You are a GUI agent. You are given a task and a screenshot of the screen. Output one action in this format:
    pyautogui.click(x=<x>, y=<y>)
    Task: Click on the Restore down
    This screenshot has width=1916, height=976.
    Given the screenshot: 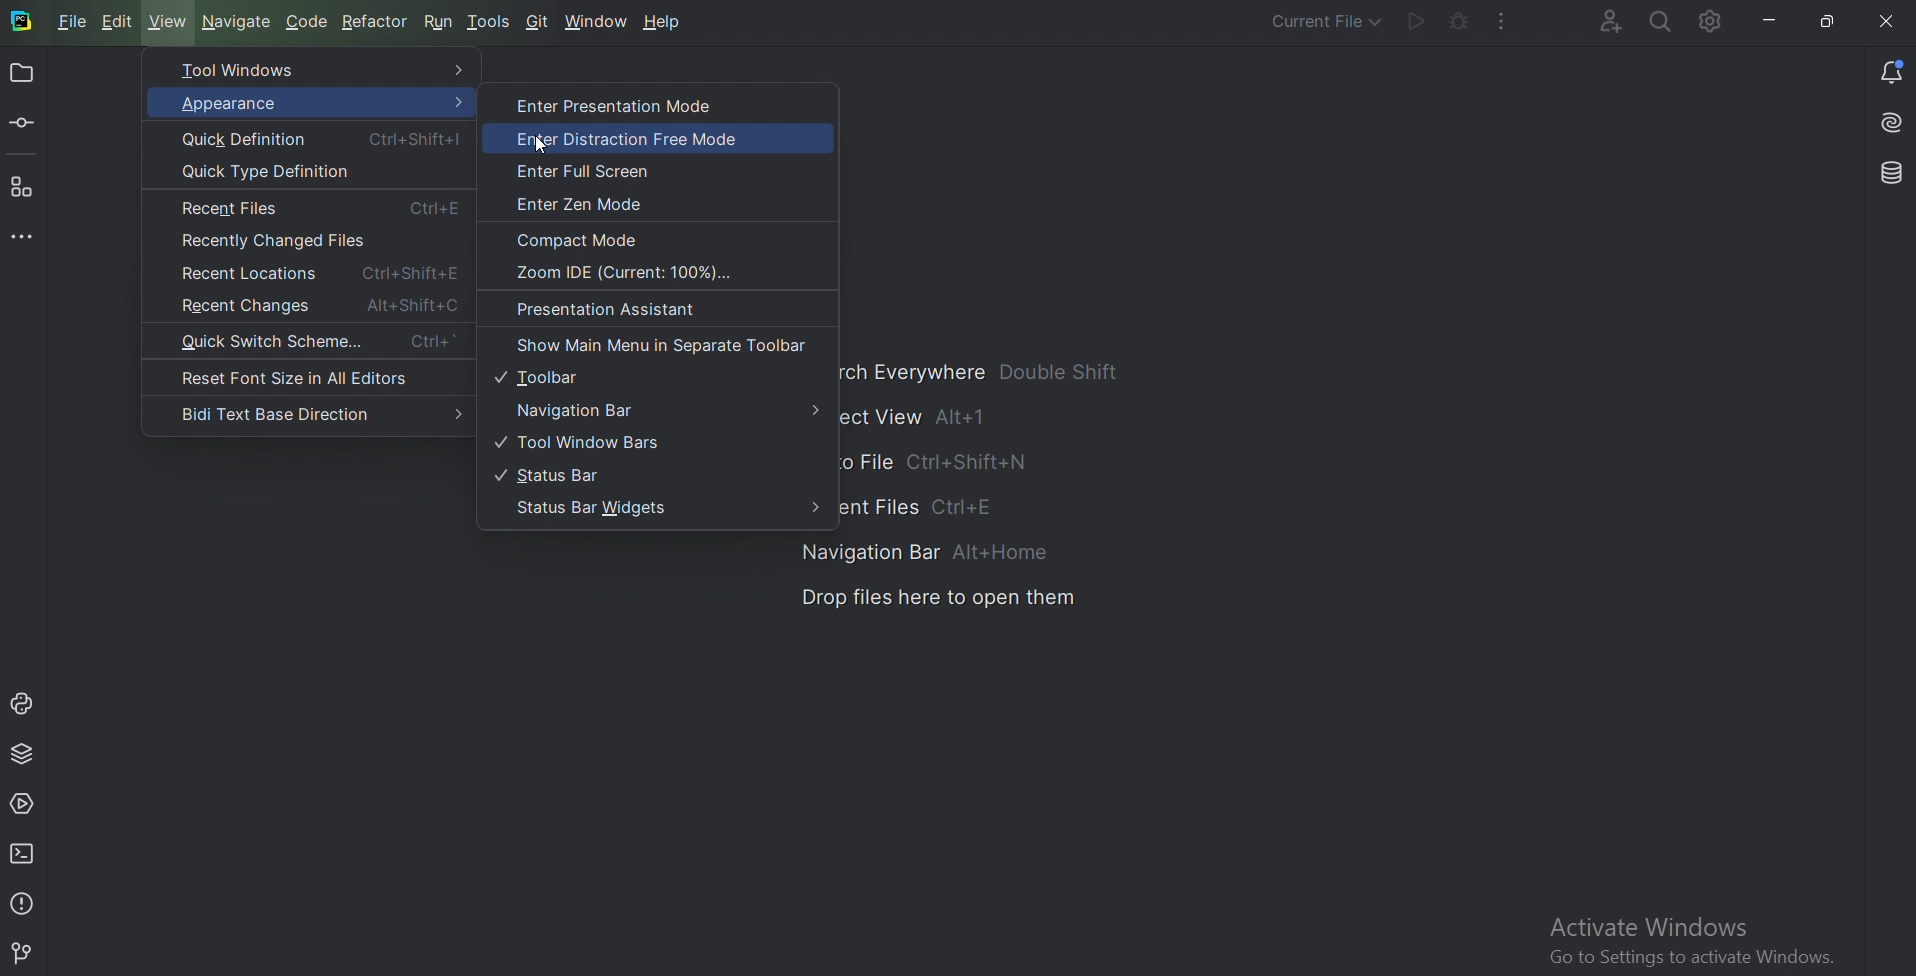 What is the action you would take?
    pyautogui.click(x=1827, y=22)
    